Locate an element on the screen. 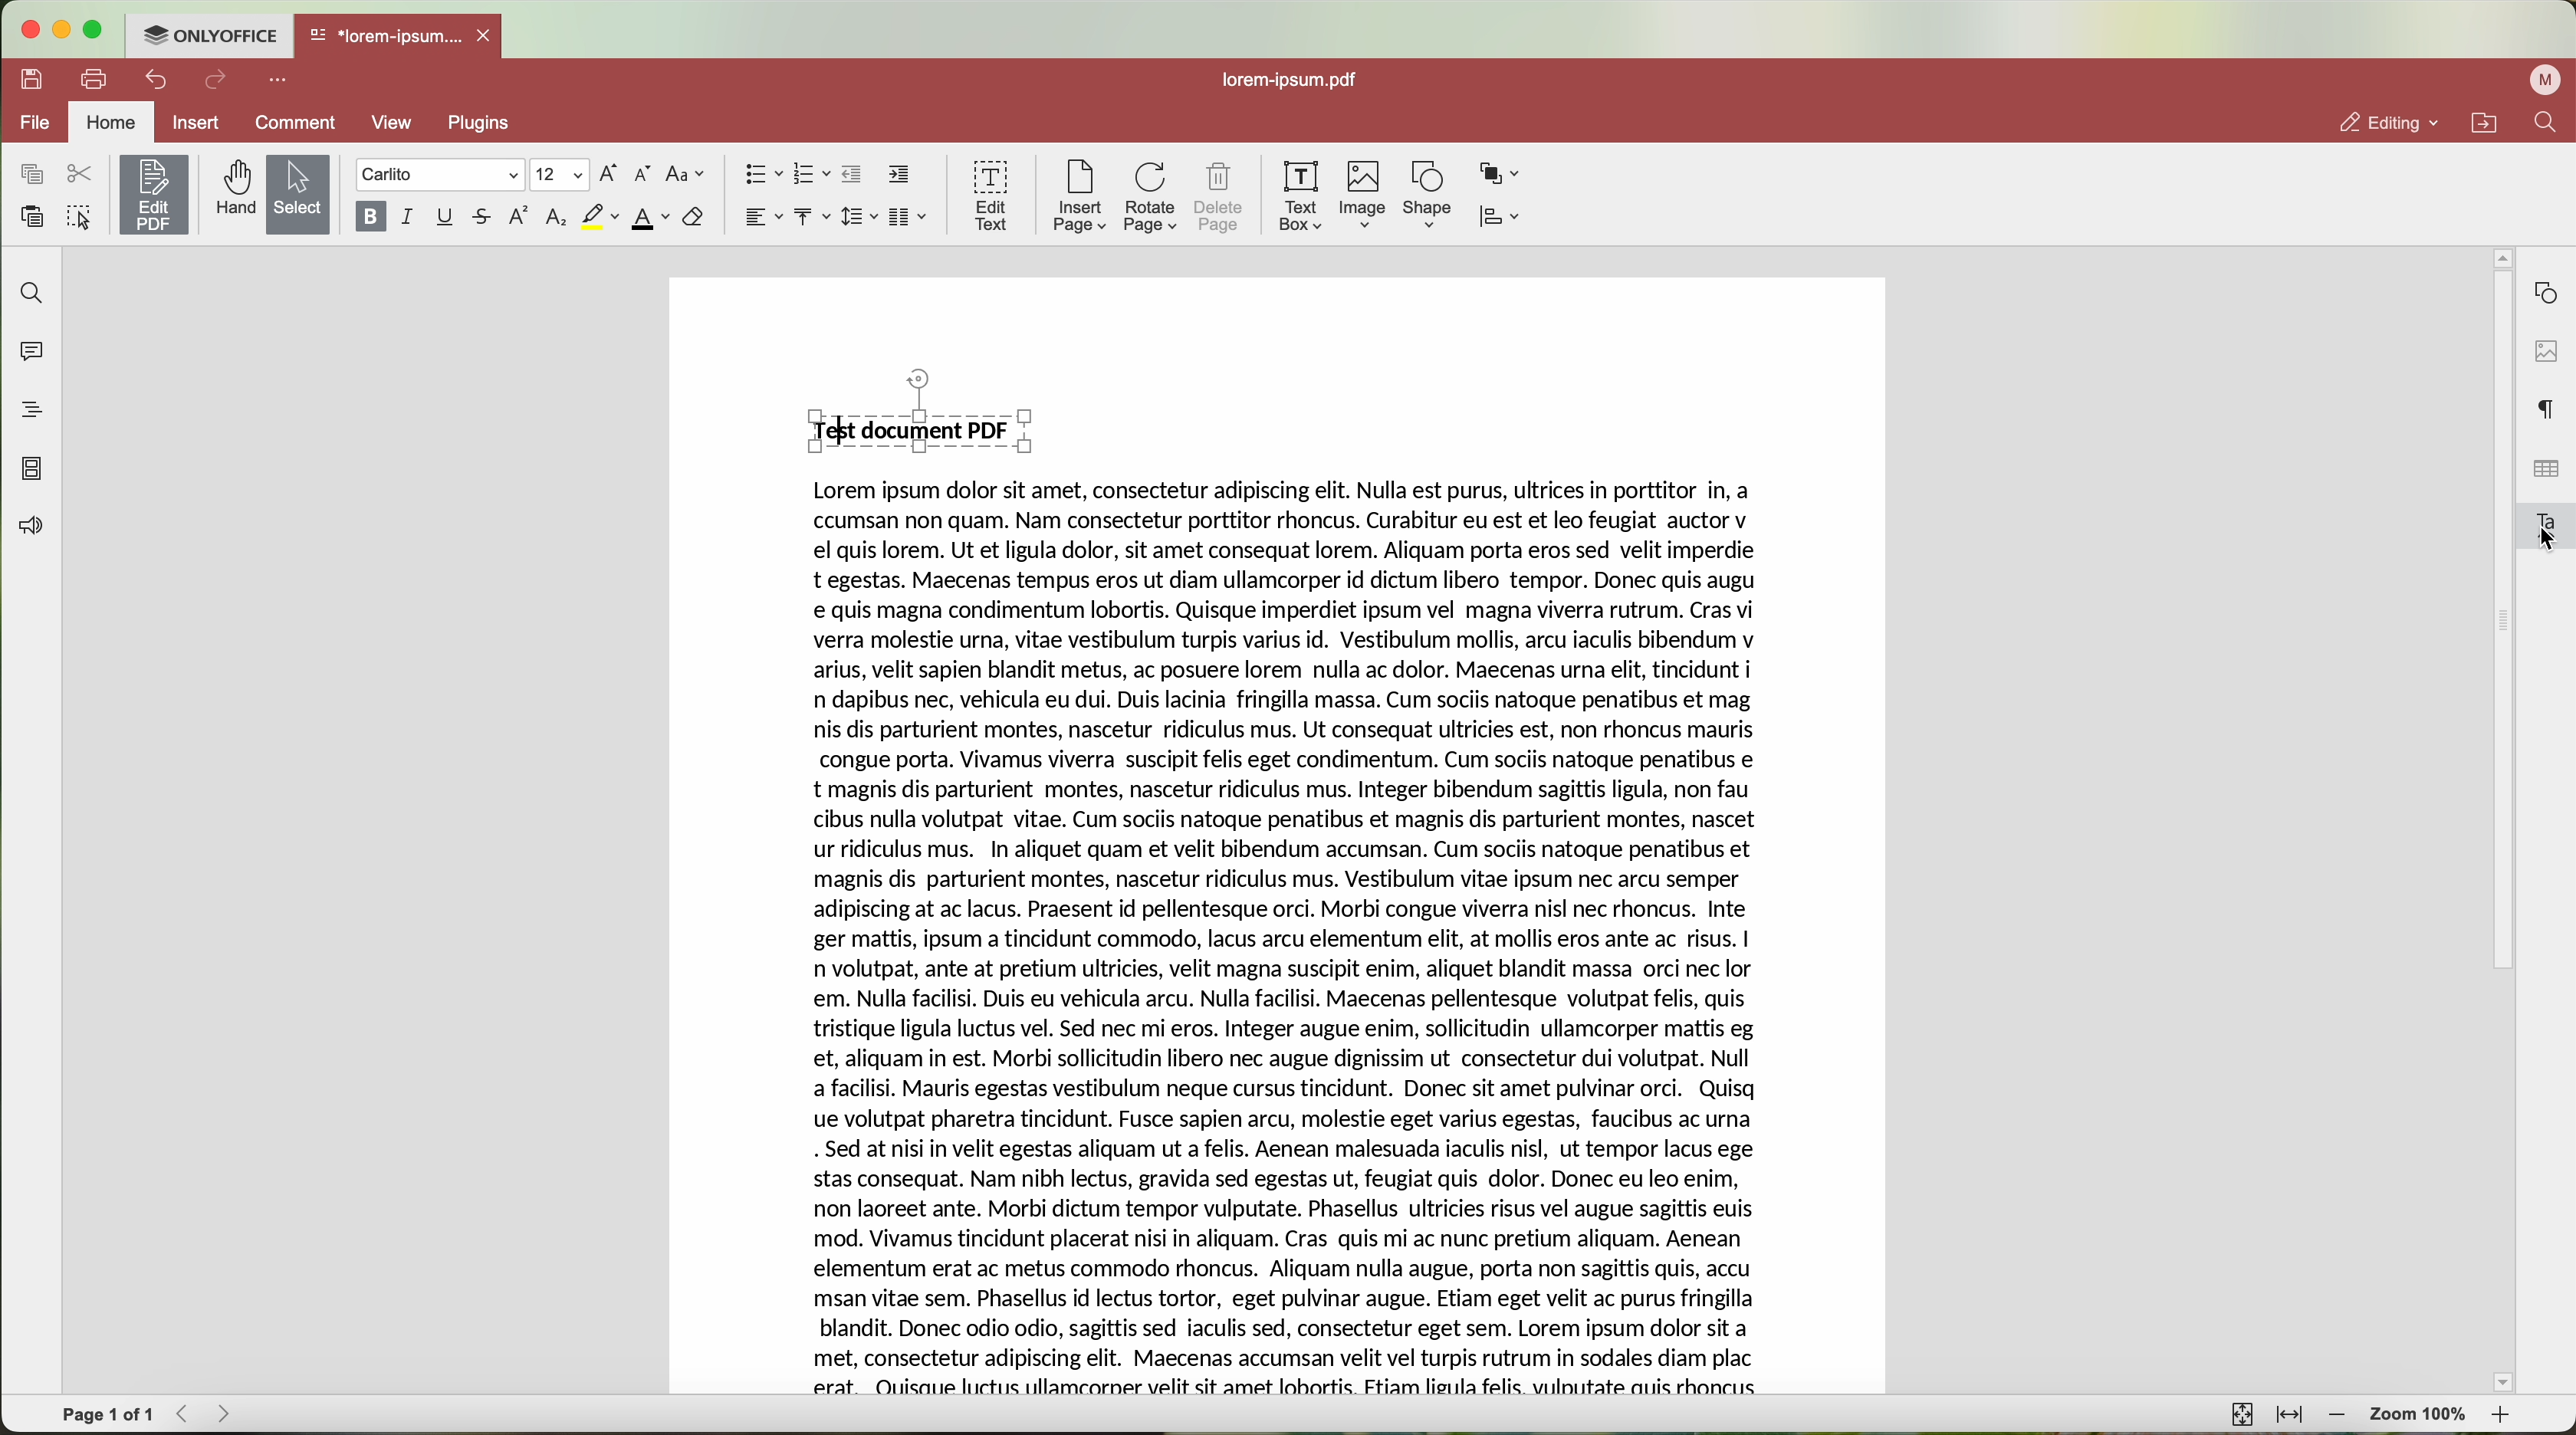 Image resolution: width=2576 pixels, height=1435 pixels. image settings is located at coordinates (2545, 350).